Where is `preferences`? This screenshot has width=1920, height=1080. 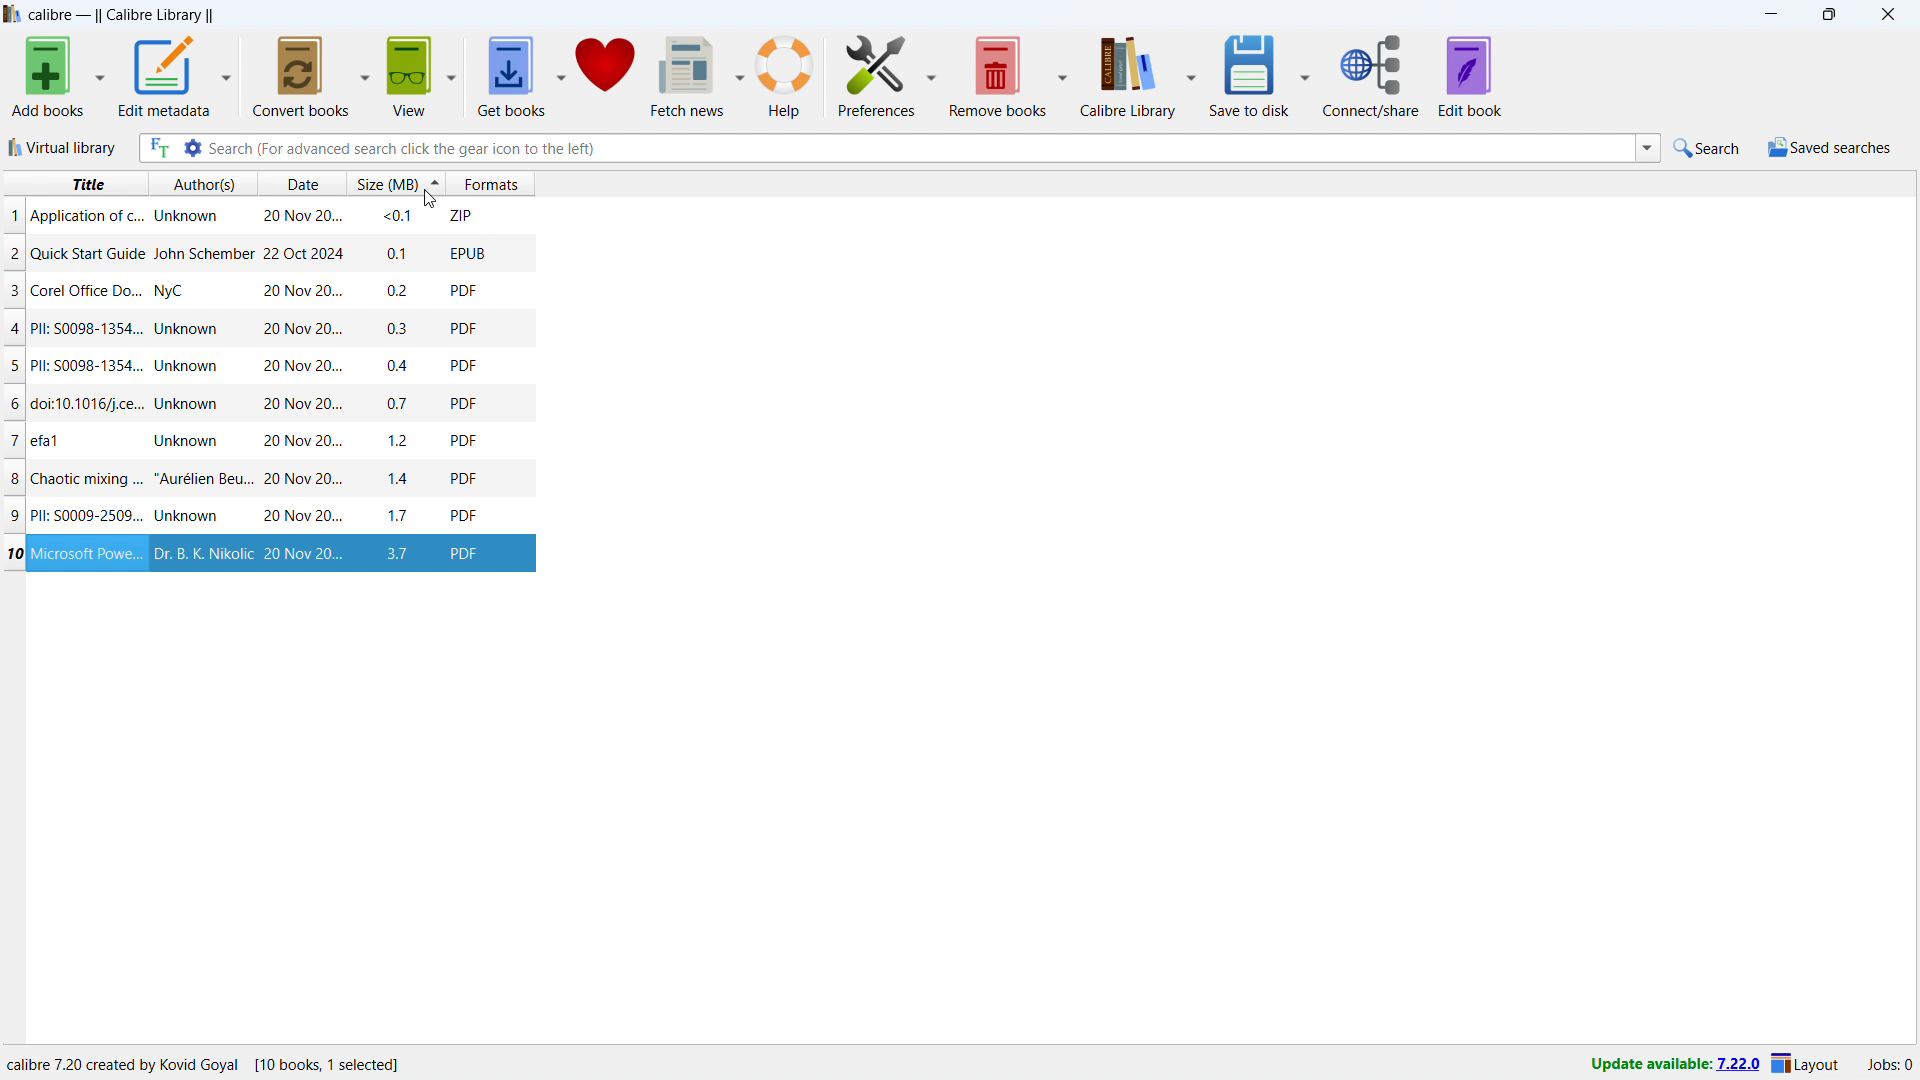
preferences is located at coordinates (876, 77).